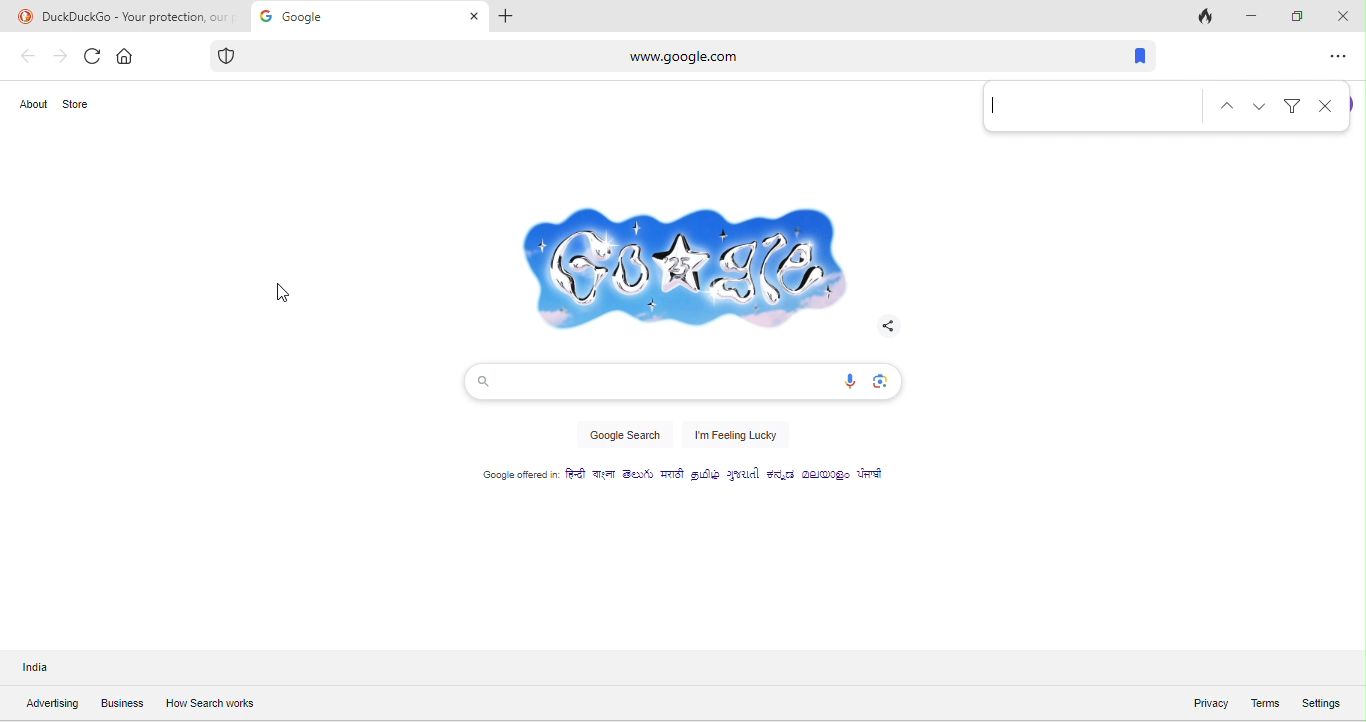 Image resolution: width=1366 pixels, height=722 pixels. Describe the element at coordinates (1324, 107) in the screenshot. I see `Close` at that location.